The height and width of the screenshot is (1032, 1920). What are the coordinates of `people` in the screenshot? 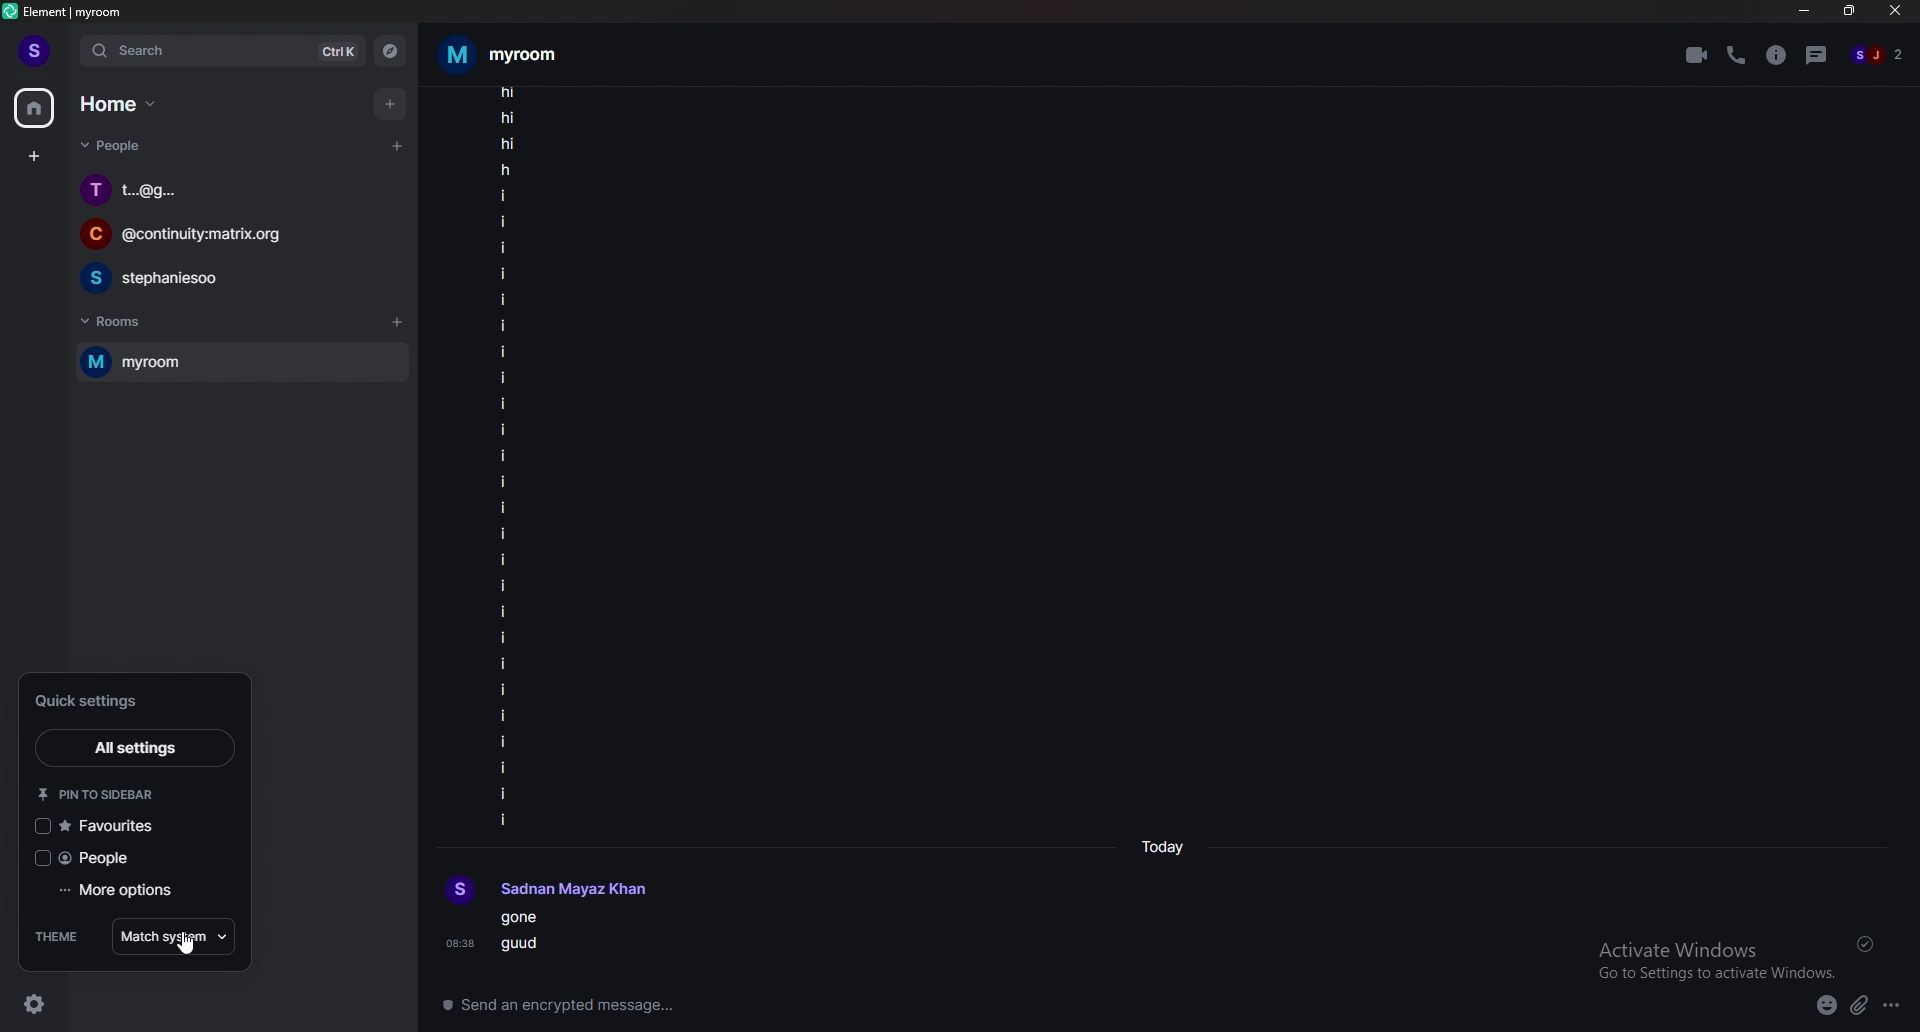 It's located at (127, 857).